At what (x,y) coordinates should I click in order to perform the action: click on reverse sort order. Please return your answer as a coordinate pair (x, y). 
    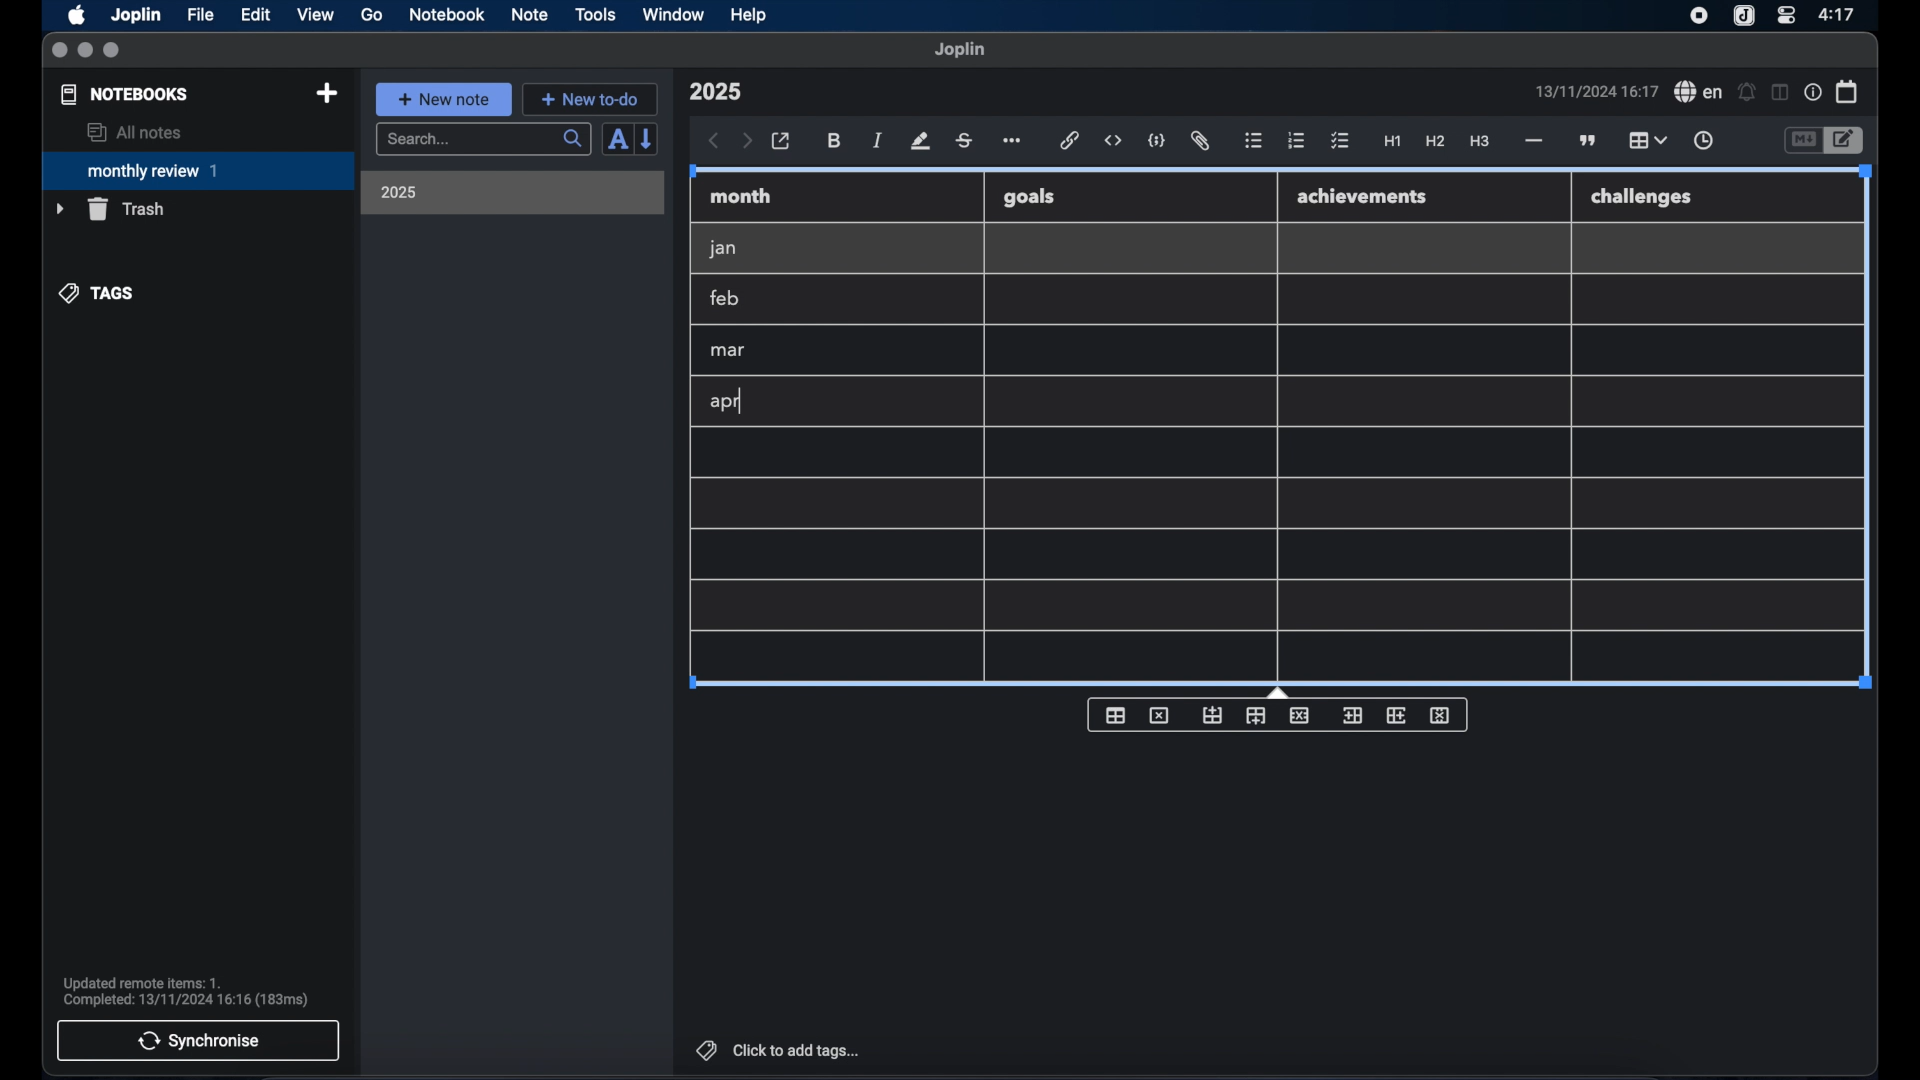
    Looking at the image, I should click on (648, 138).